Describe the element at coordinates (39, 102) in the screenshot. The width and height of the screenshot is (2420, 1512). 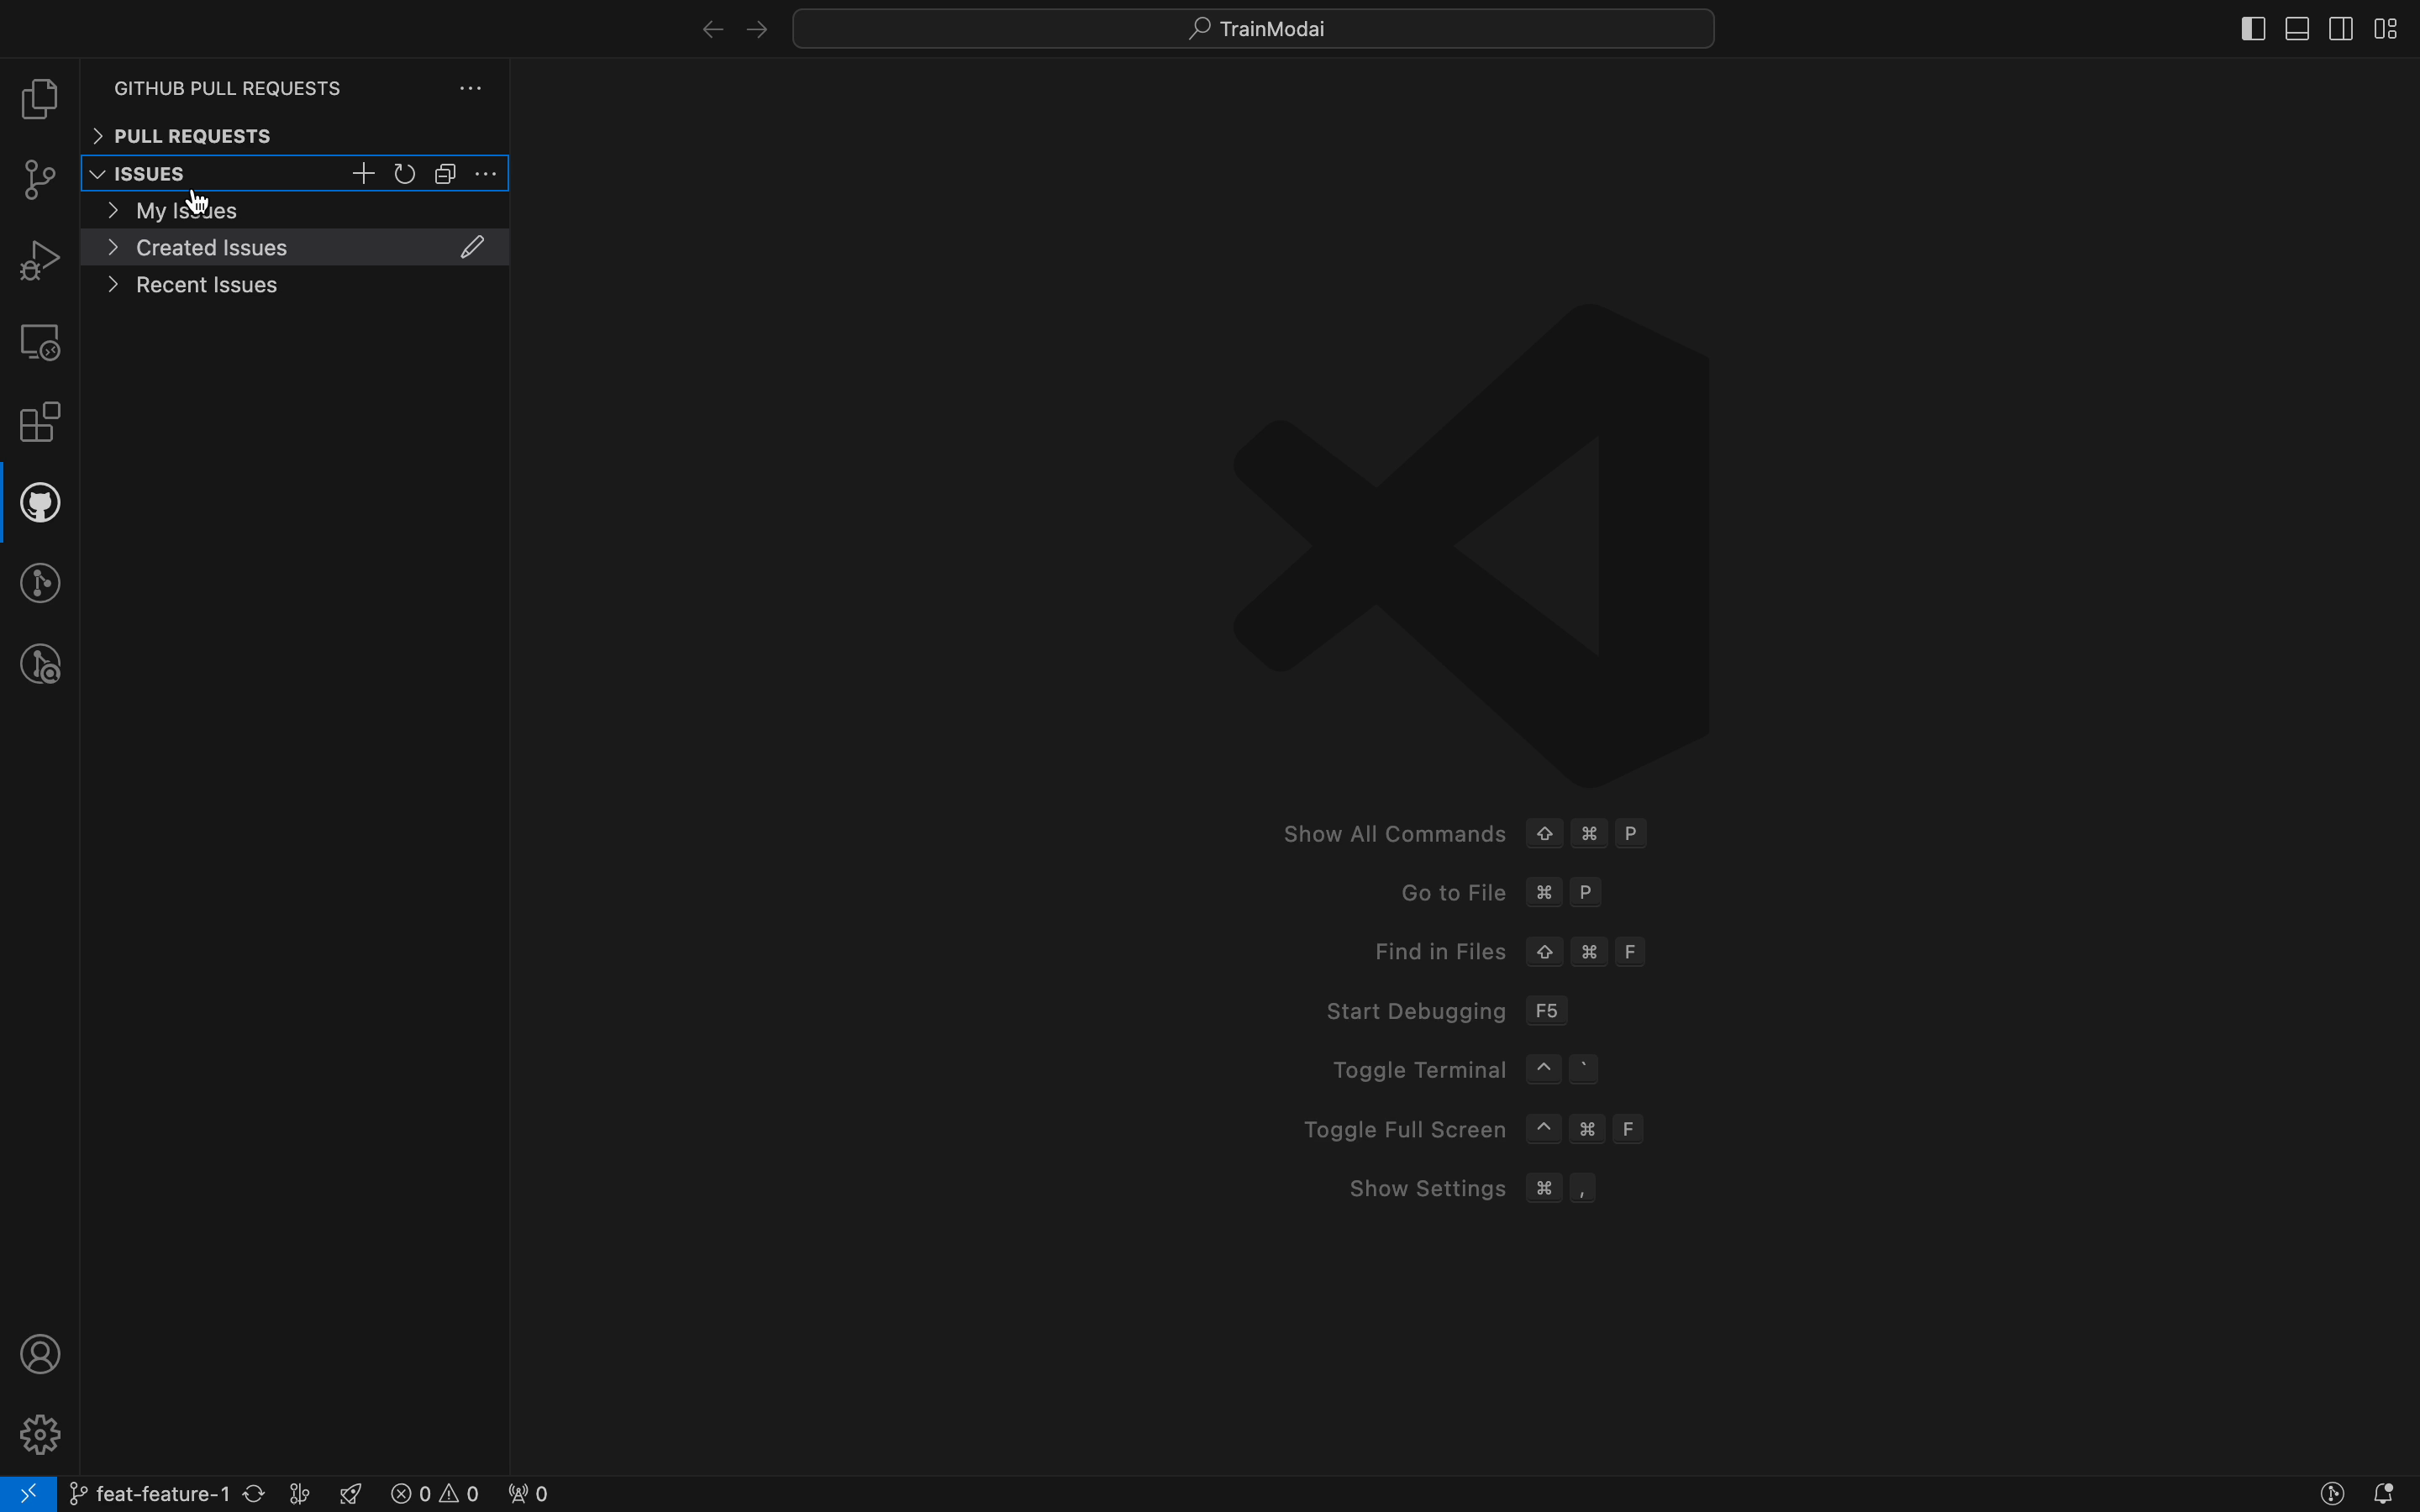
I see `file explorer ` at that location.